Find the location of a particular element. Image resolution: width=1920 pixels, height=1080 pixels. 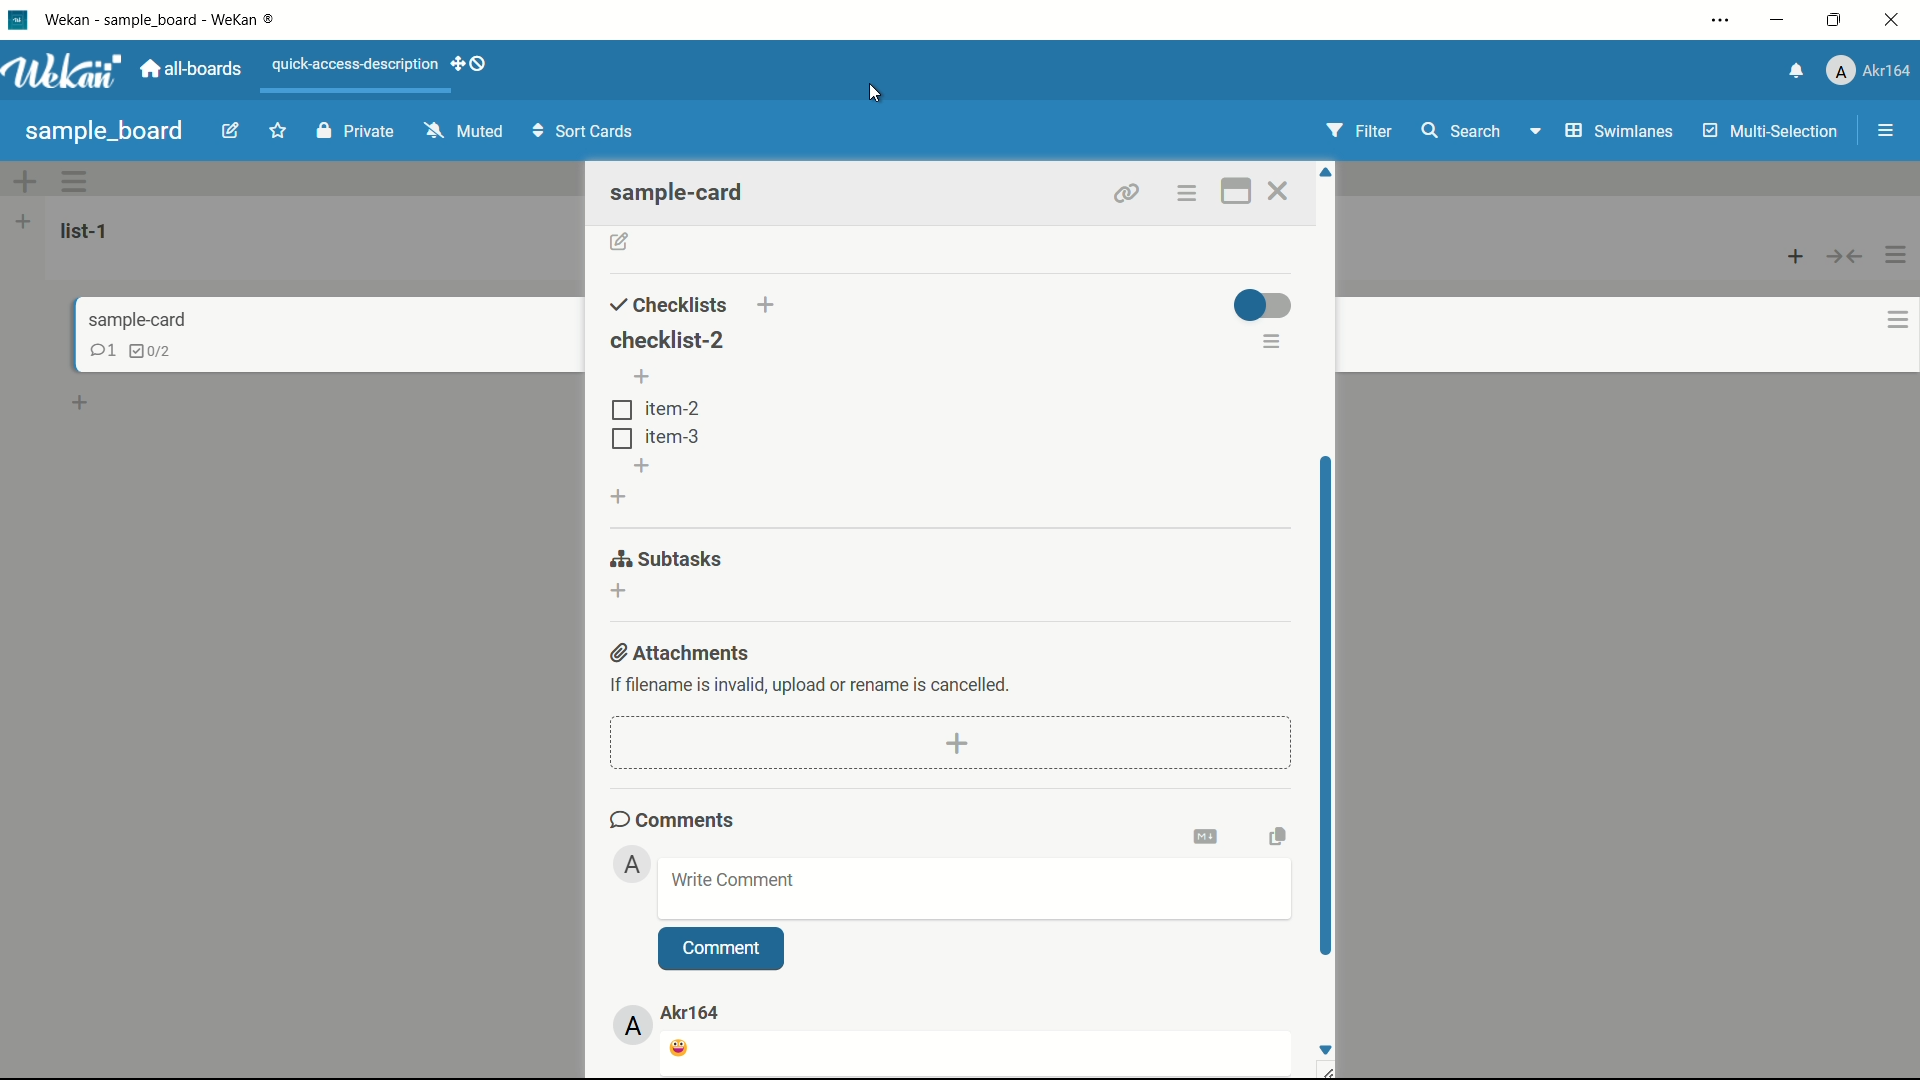

checklist-2 is located at coordinates (665, 338).